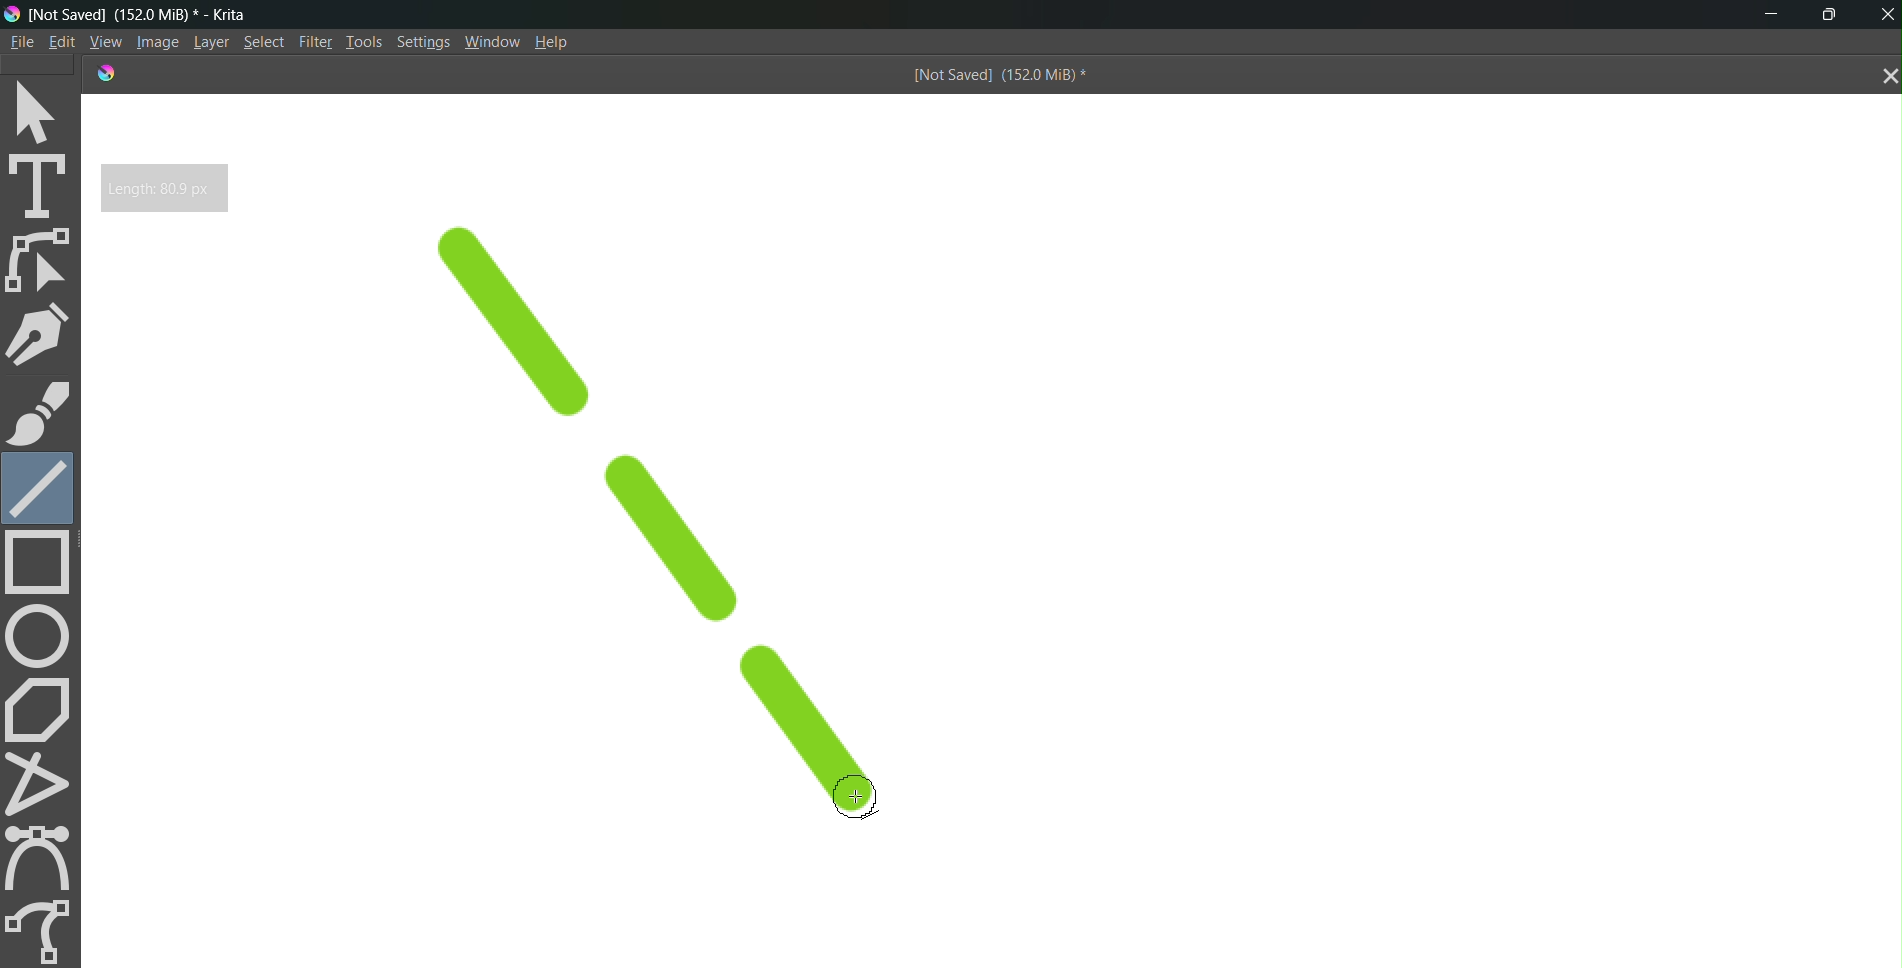 The image size is (1902, 968). Describe the element at coordinates (43, 110) in the screenshot. I see `select` at that location.